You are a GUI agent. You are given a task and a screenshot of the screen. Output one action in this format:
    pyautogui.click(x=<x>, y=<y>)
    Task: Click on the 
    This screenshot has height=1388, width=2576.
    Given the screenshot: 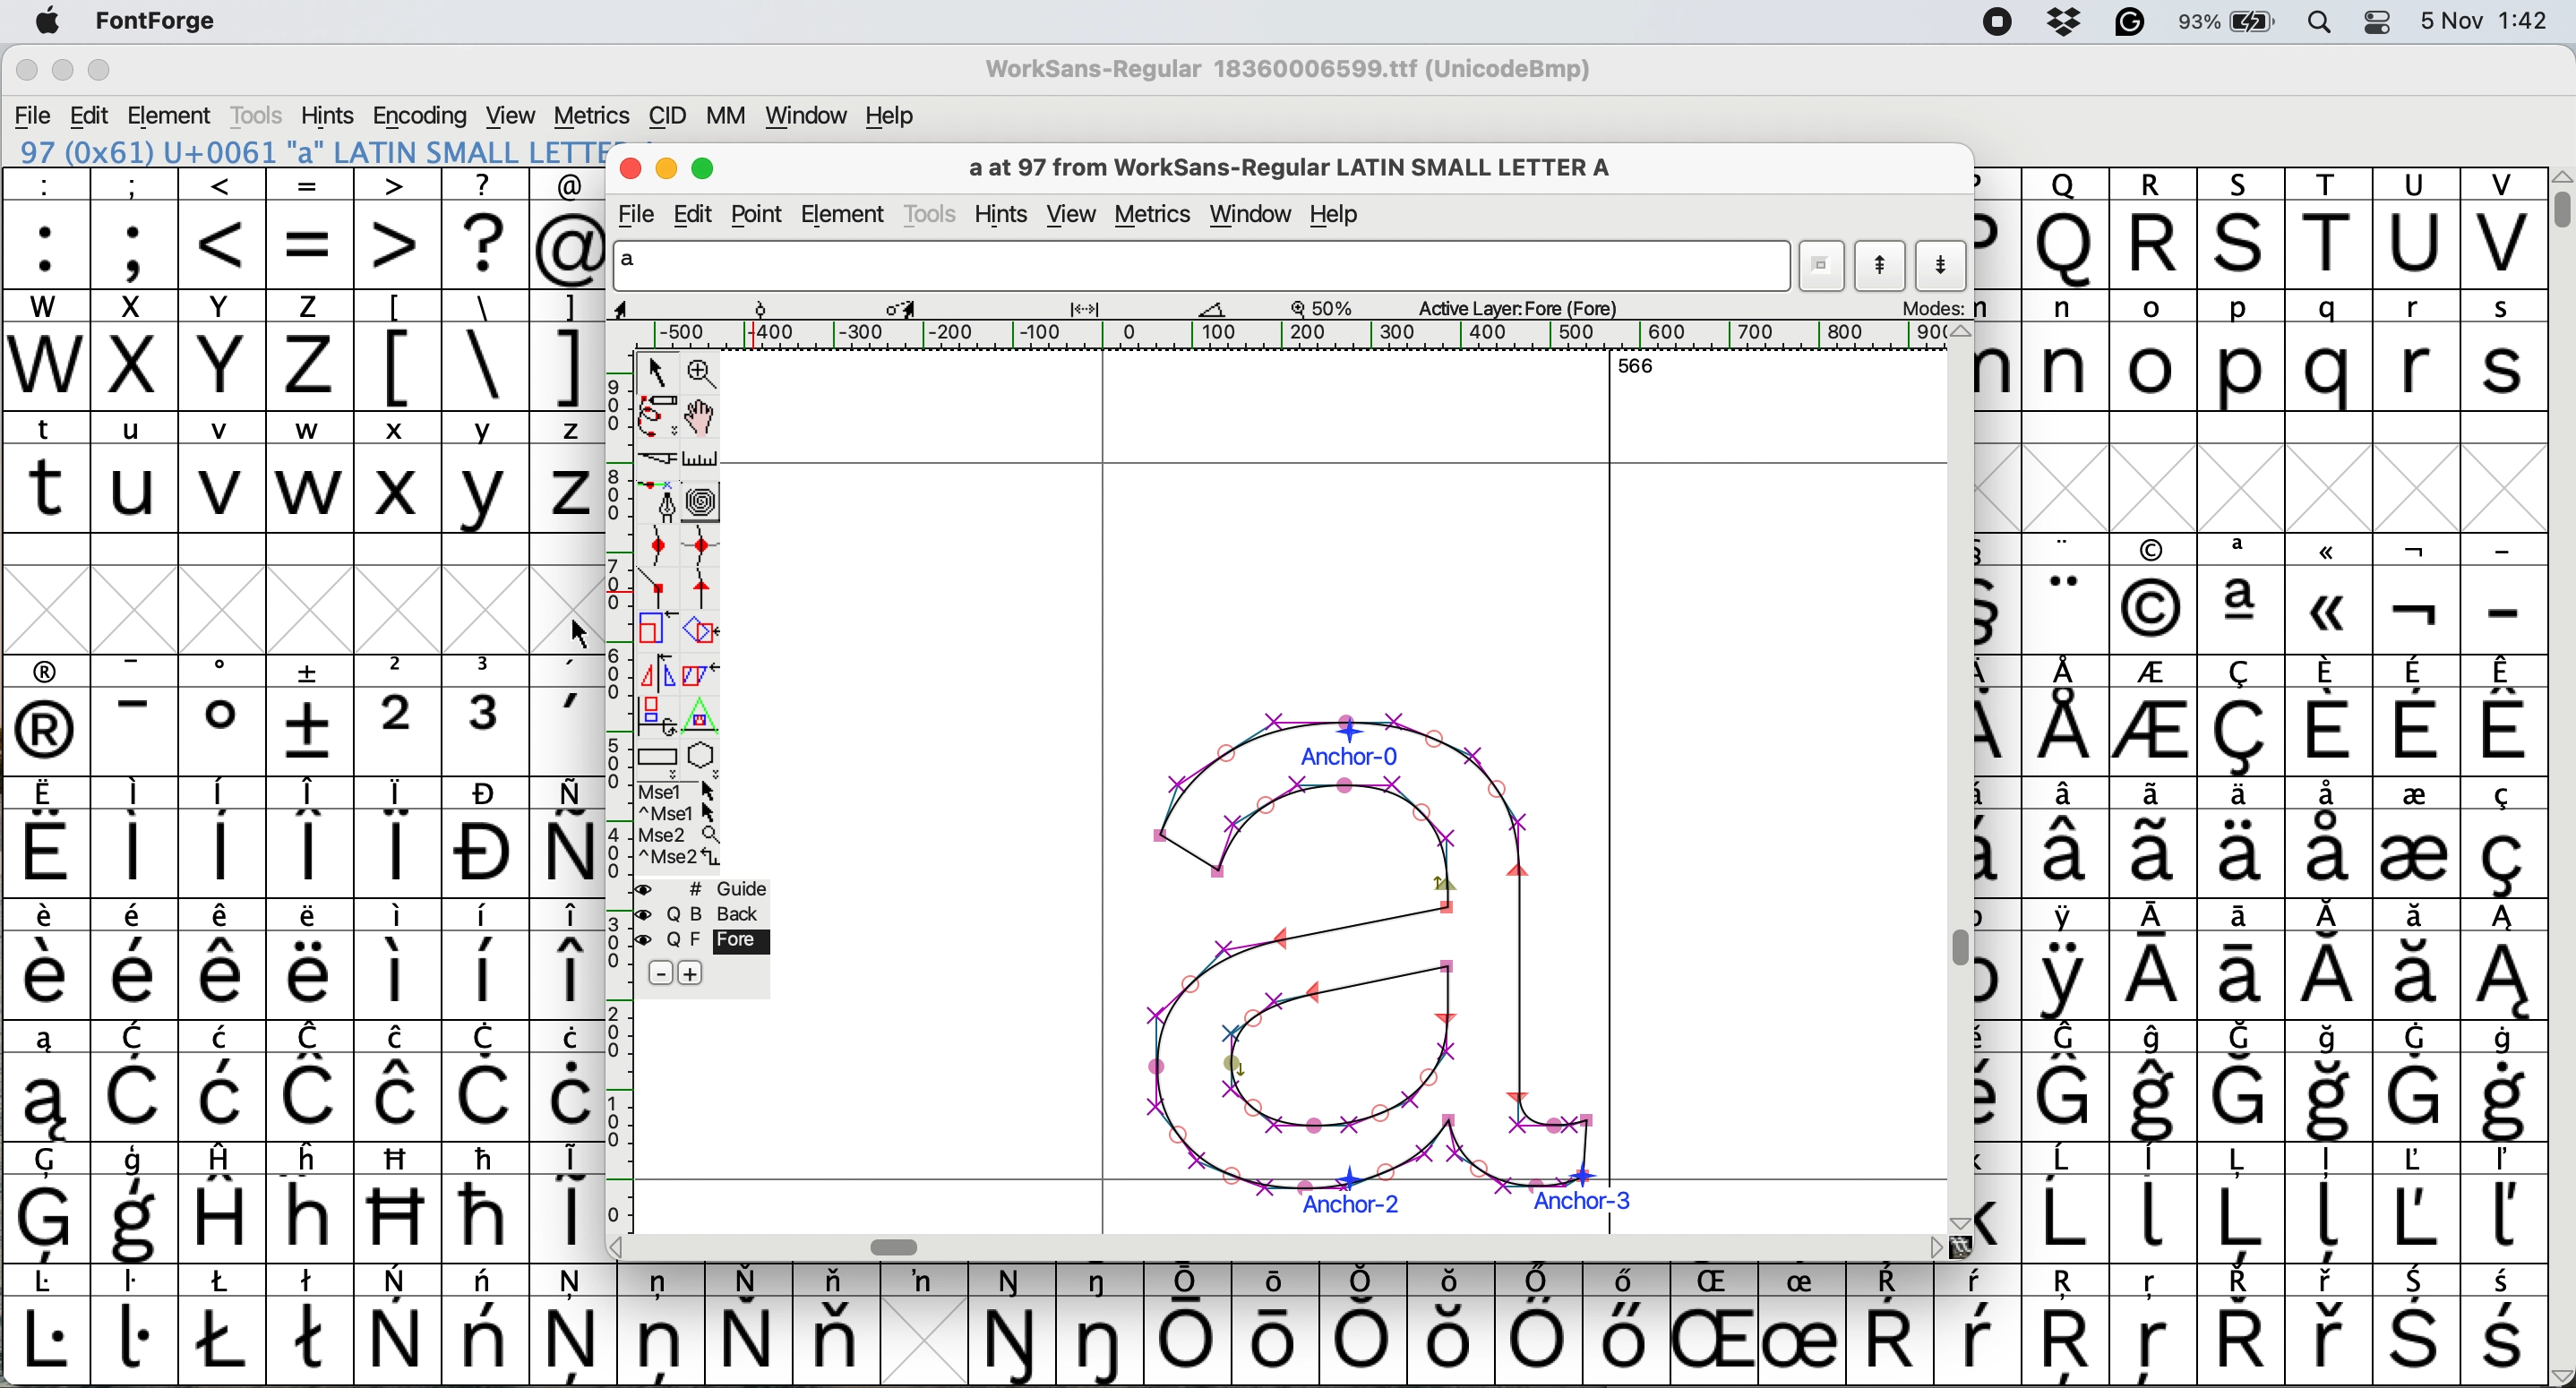 What is the action you would take?
    pyautogui.click(x=313, y=1201)
    